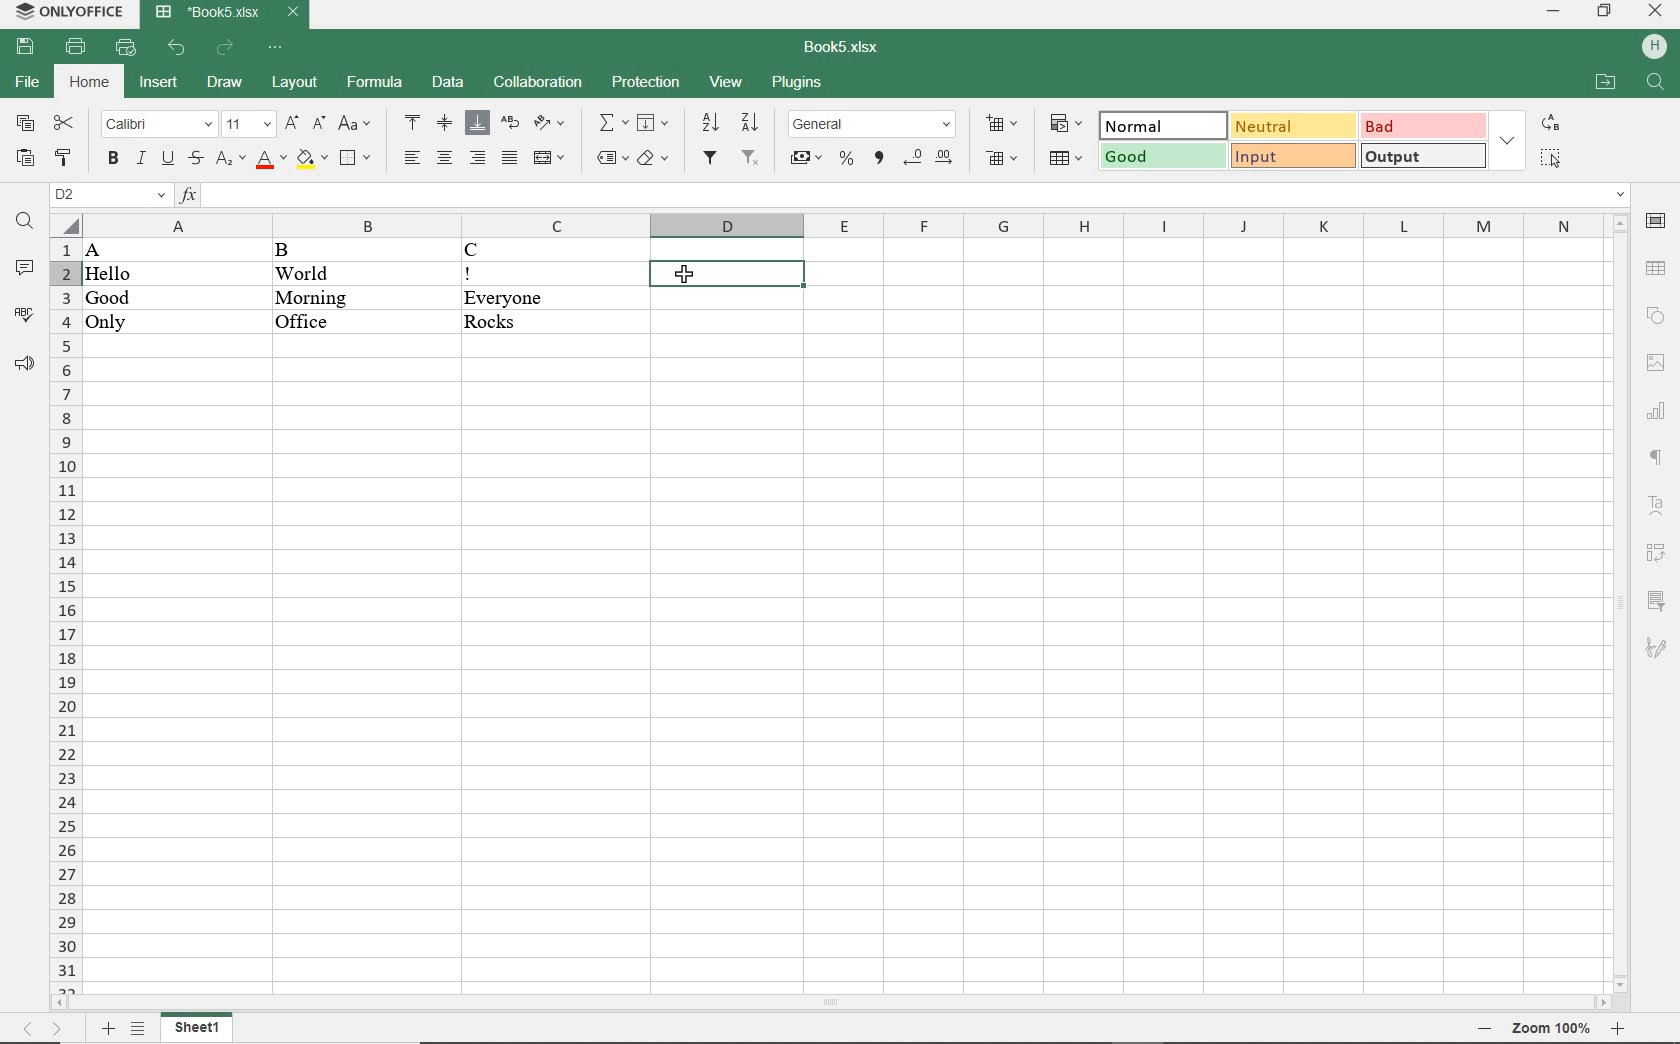 This screenshot has width=1680, height=1044. What do you see at coordinates (1655, 221) in the screenshot?
I see `CELL SETTINGS` at bounding box center [1655, 221].